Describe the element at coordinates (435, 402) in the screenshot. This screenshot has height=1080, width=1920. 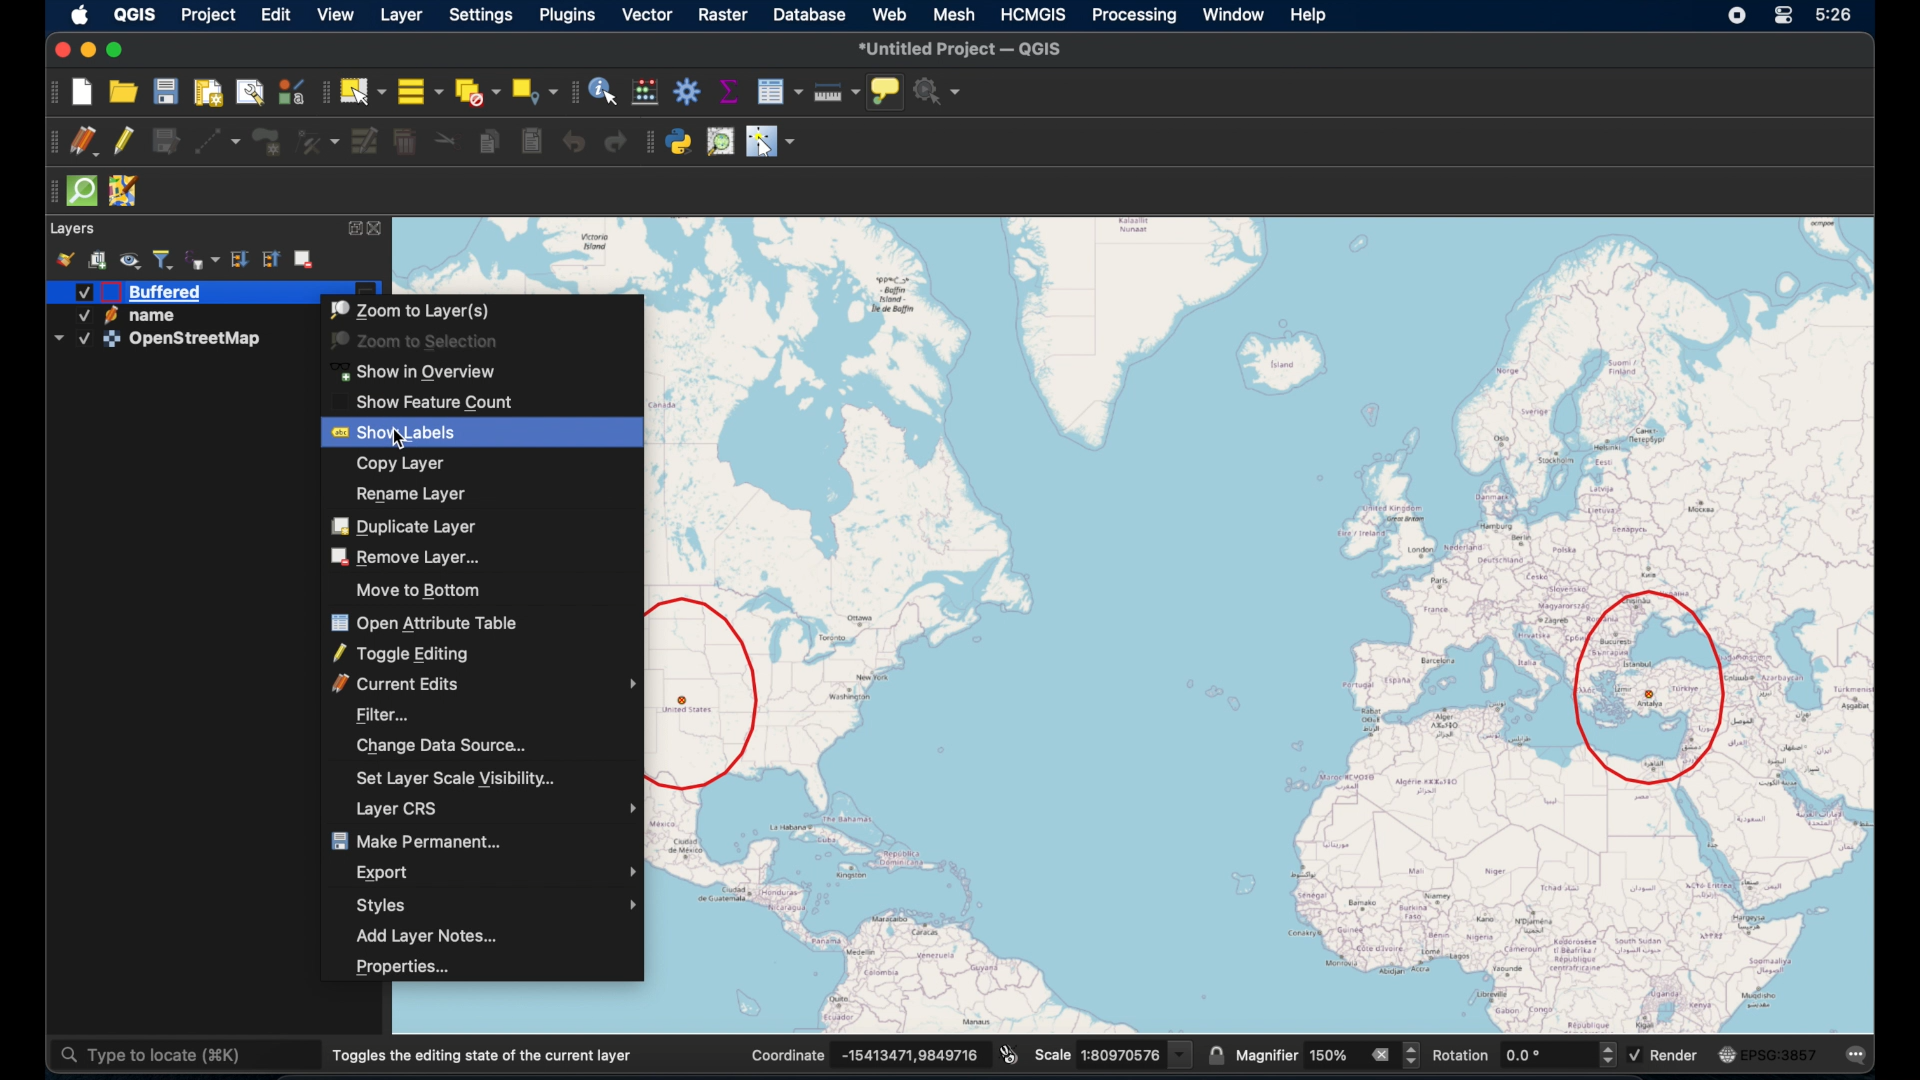
I see `show feature count` at that location.